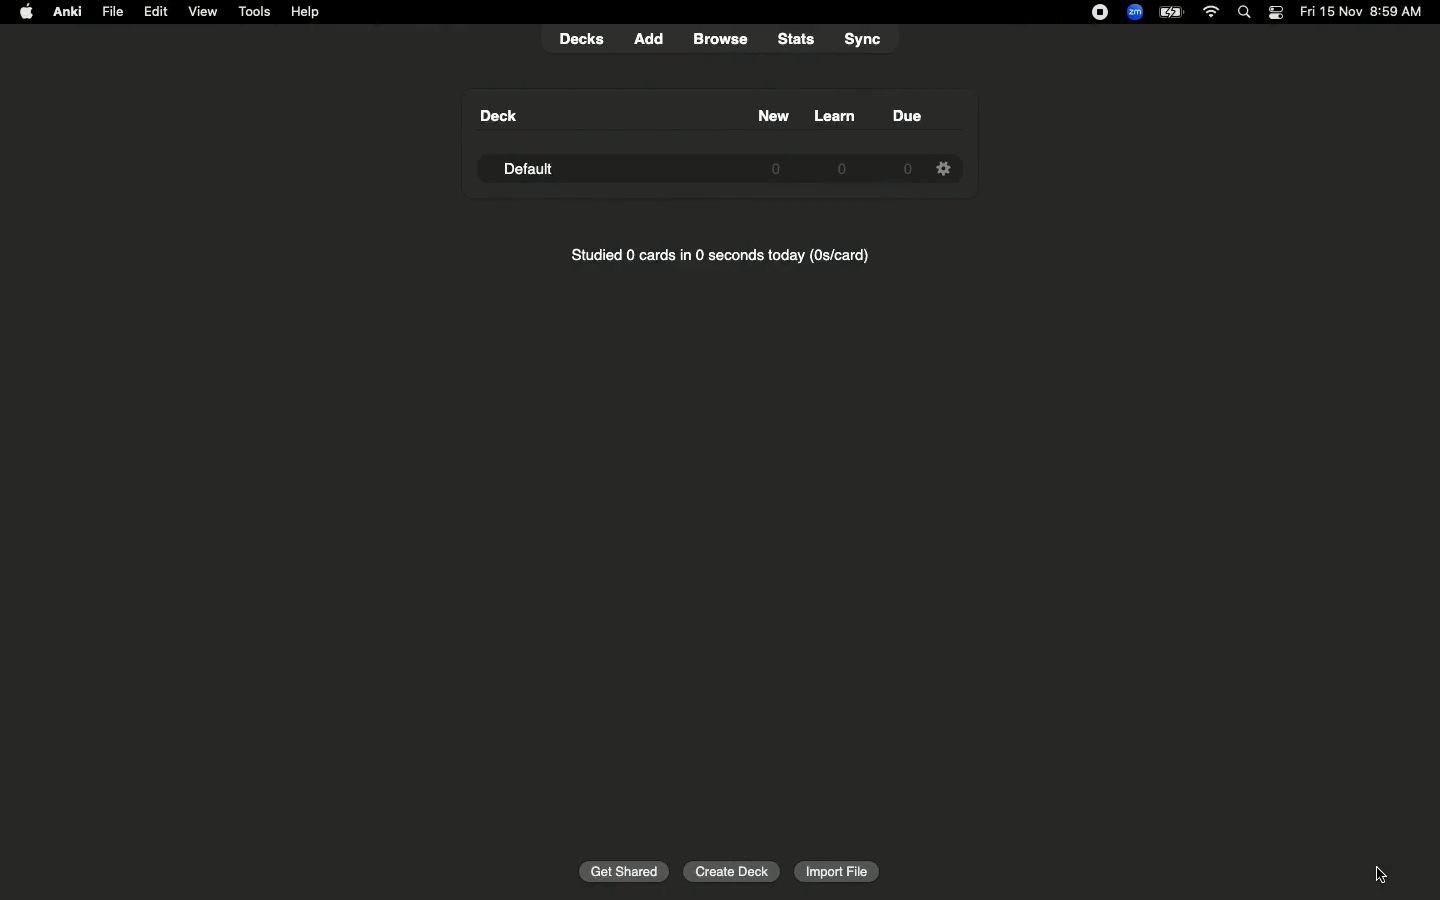 This screenshot has height=900, width=1440. I want to click on stats, so click(799, 38).